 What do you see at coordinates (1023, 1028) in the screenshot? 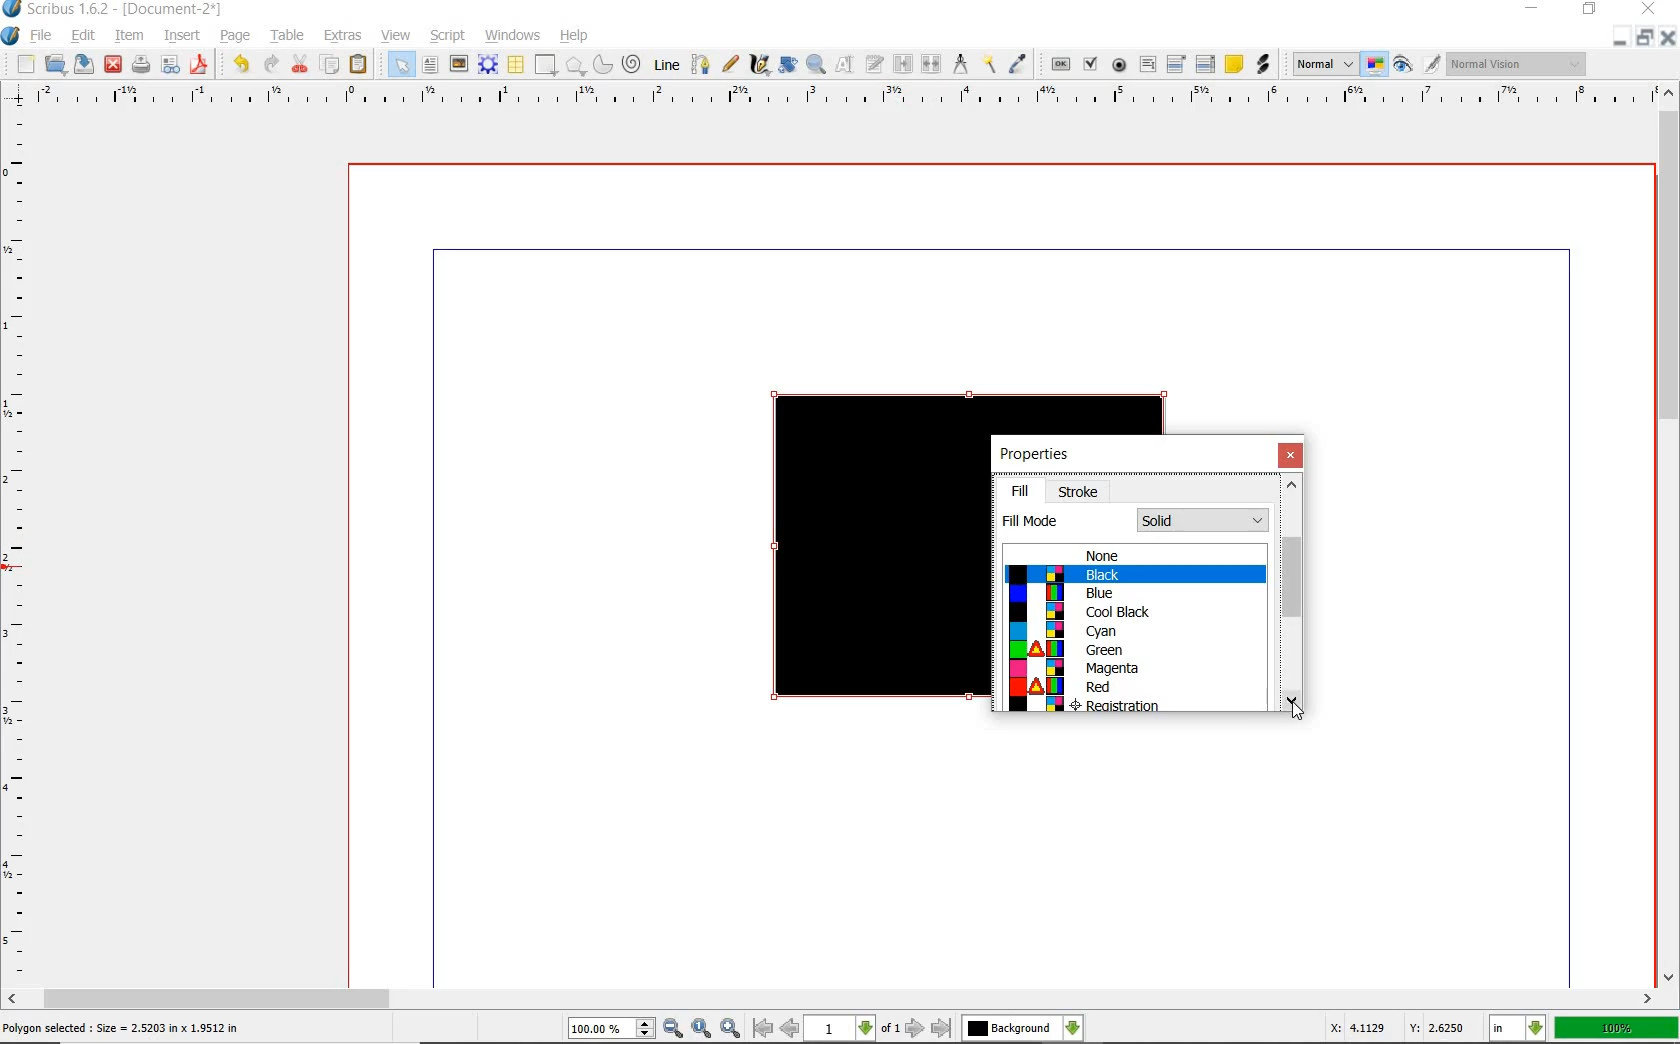
I see `select the current layer` at bounding box center [1023, 1028].